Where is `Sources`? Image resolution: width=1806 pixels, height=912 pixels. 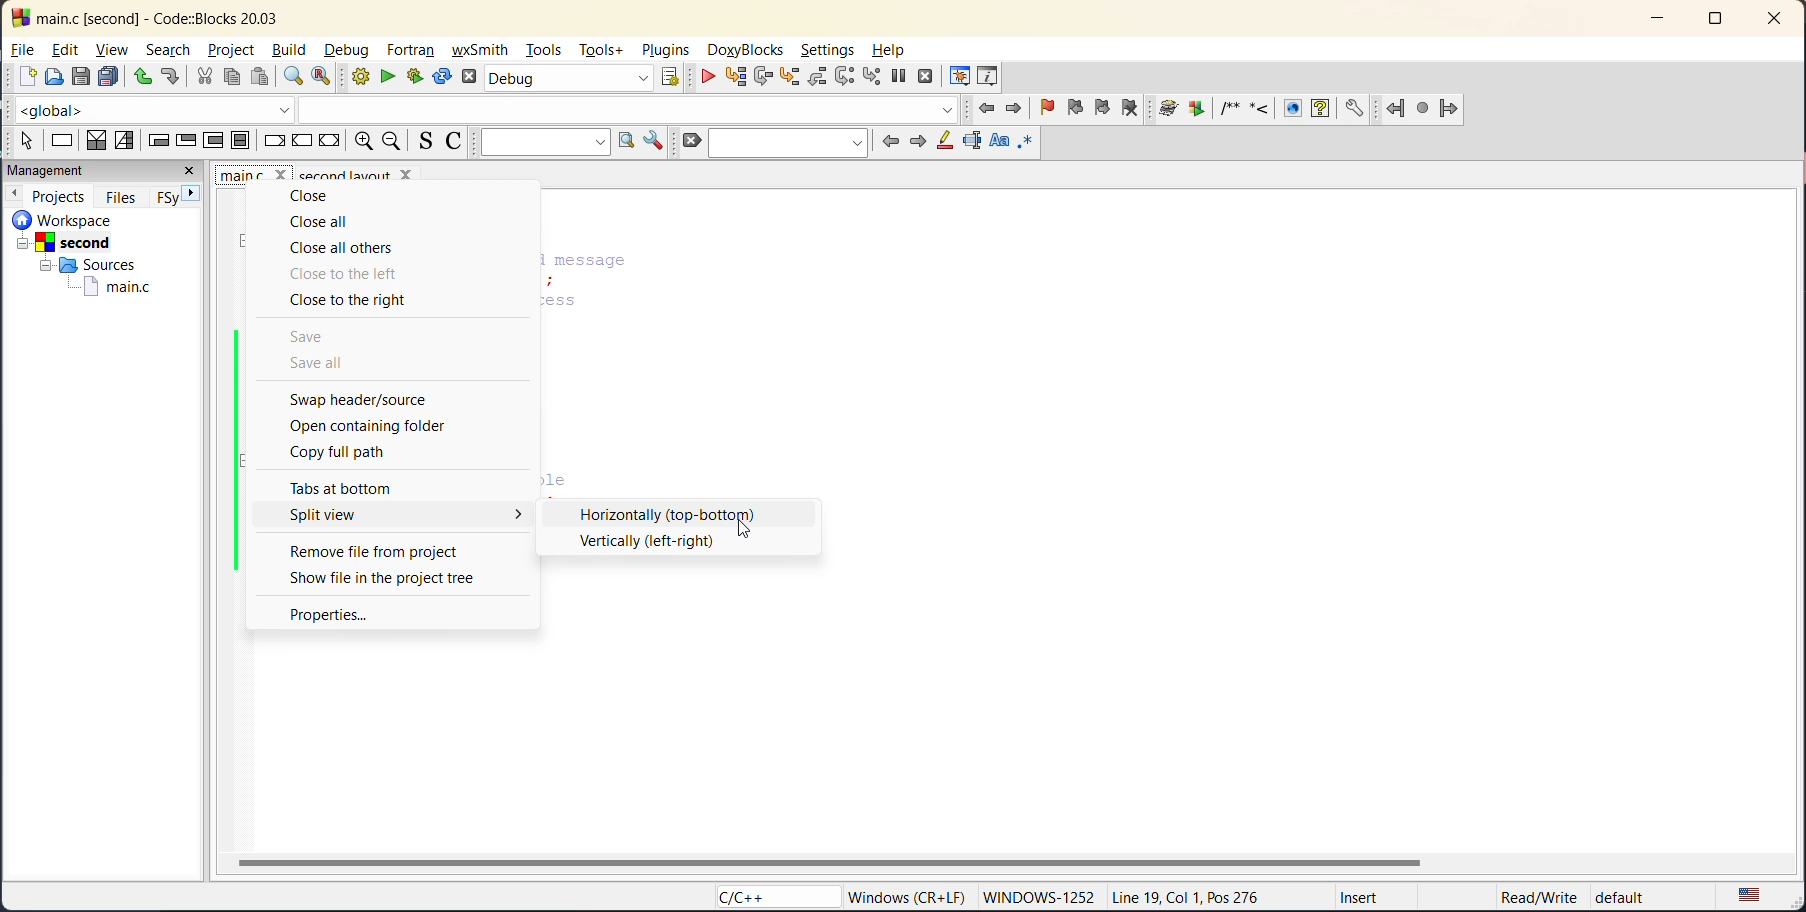 Sources is located at coordinates (83, 264).